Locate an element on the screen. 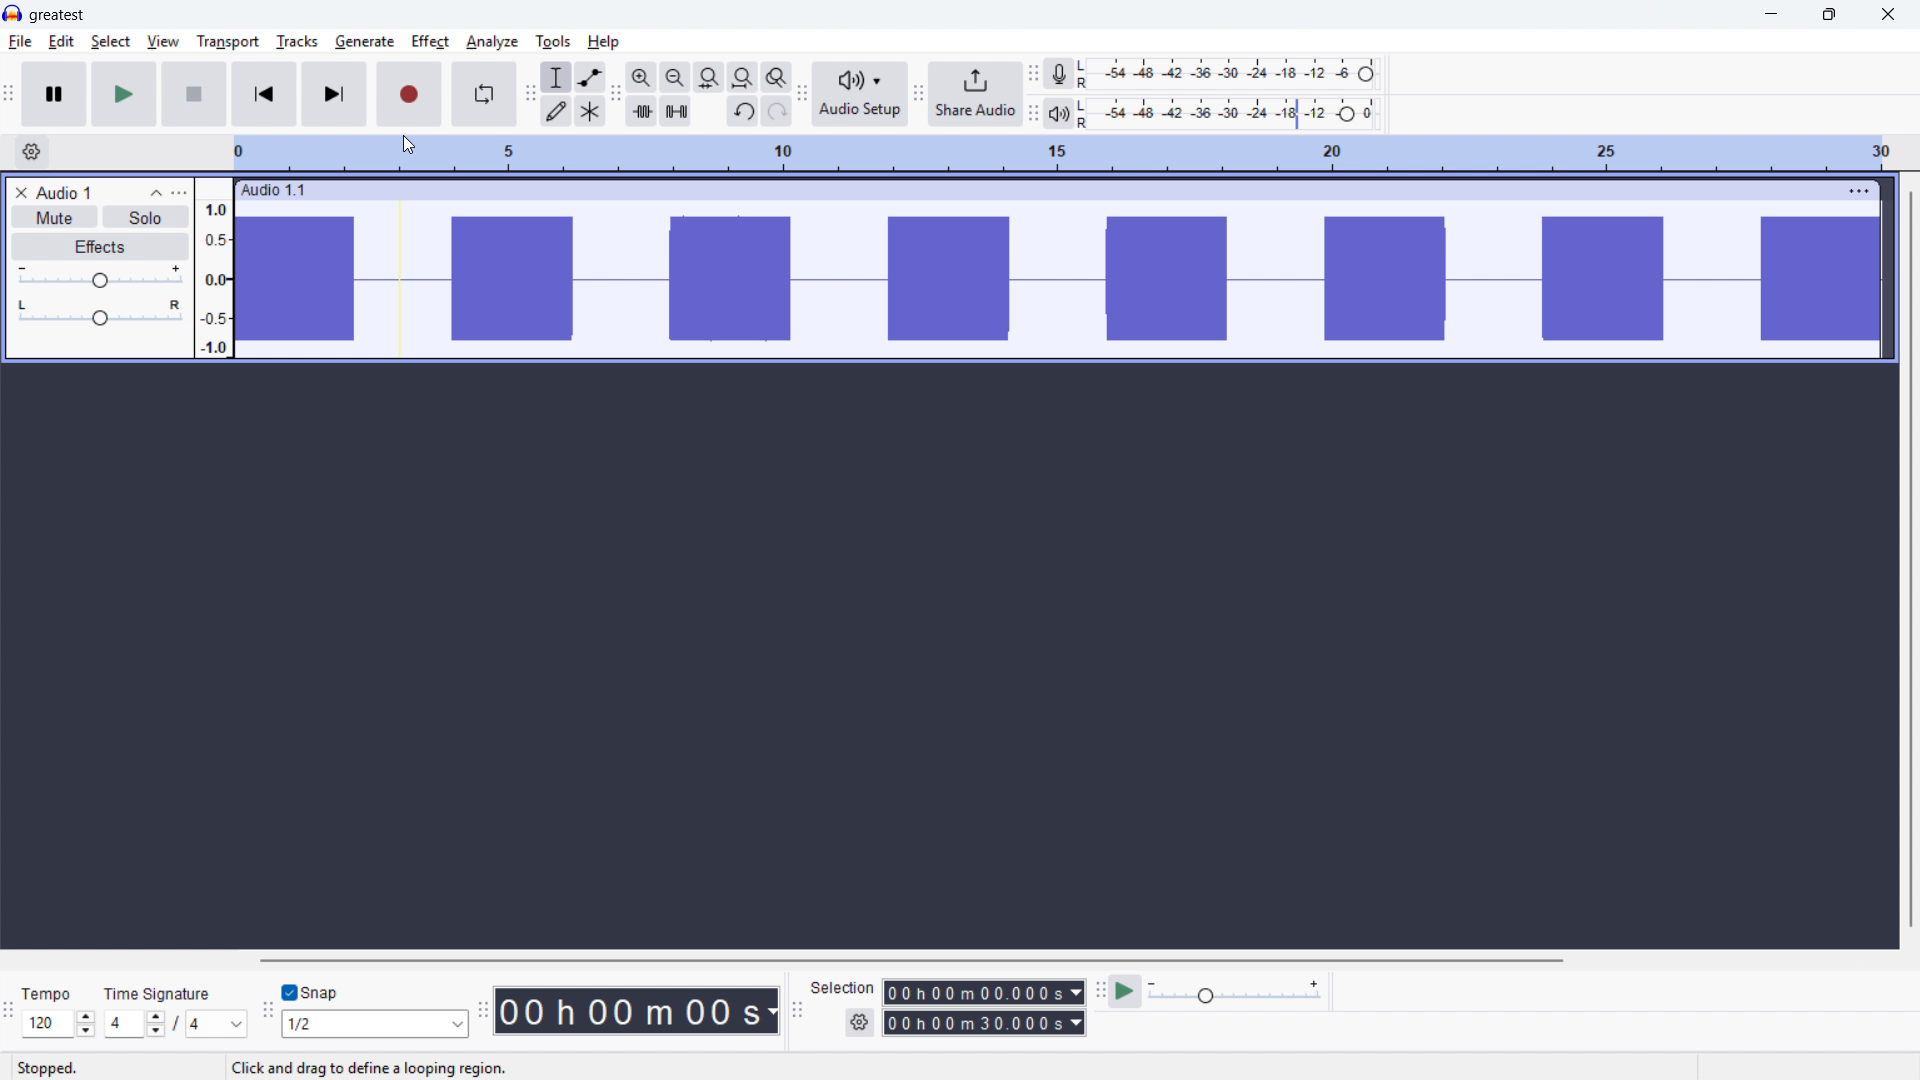  zoom in is located at coordinates (641, 76).